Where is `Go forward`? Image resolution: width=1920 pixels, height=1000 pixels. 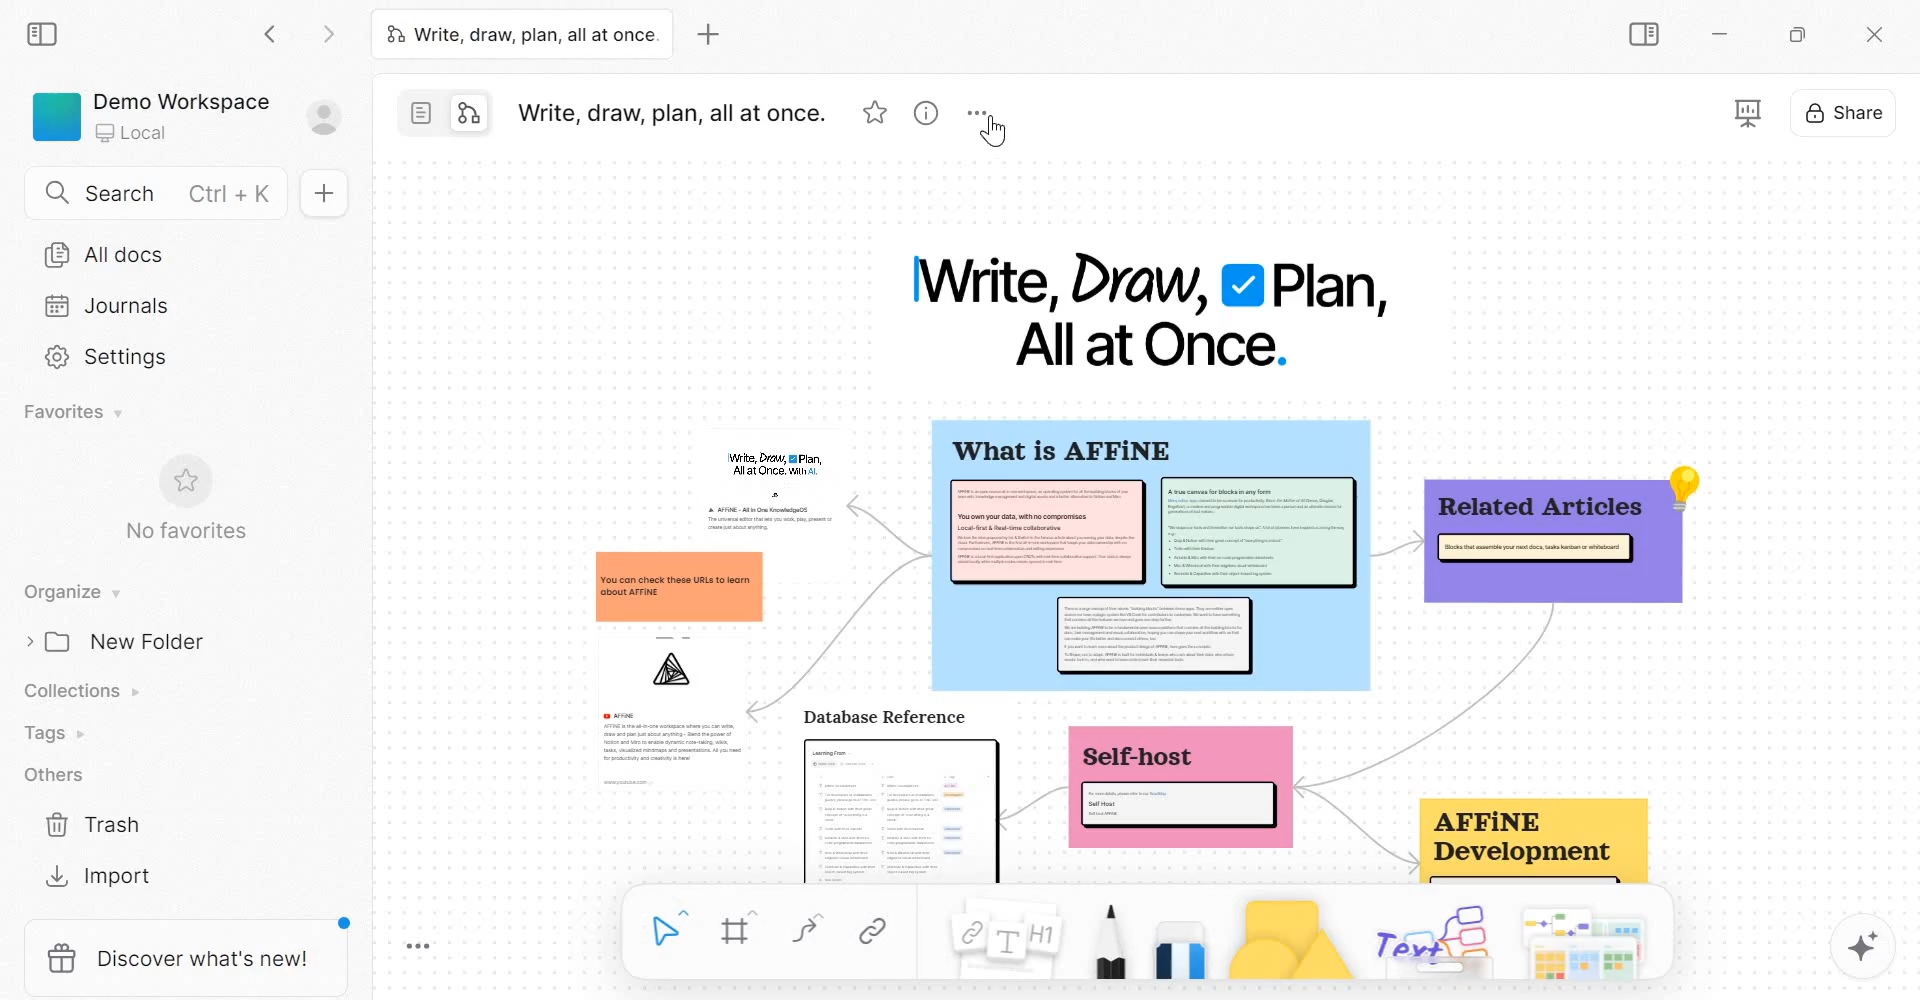 Go forward is located at coordinates (323, 39).